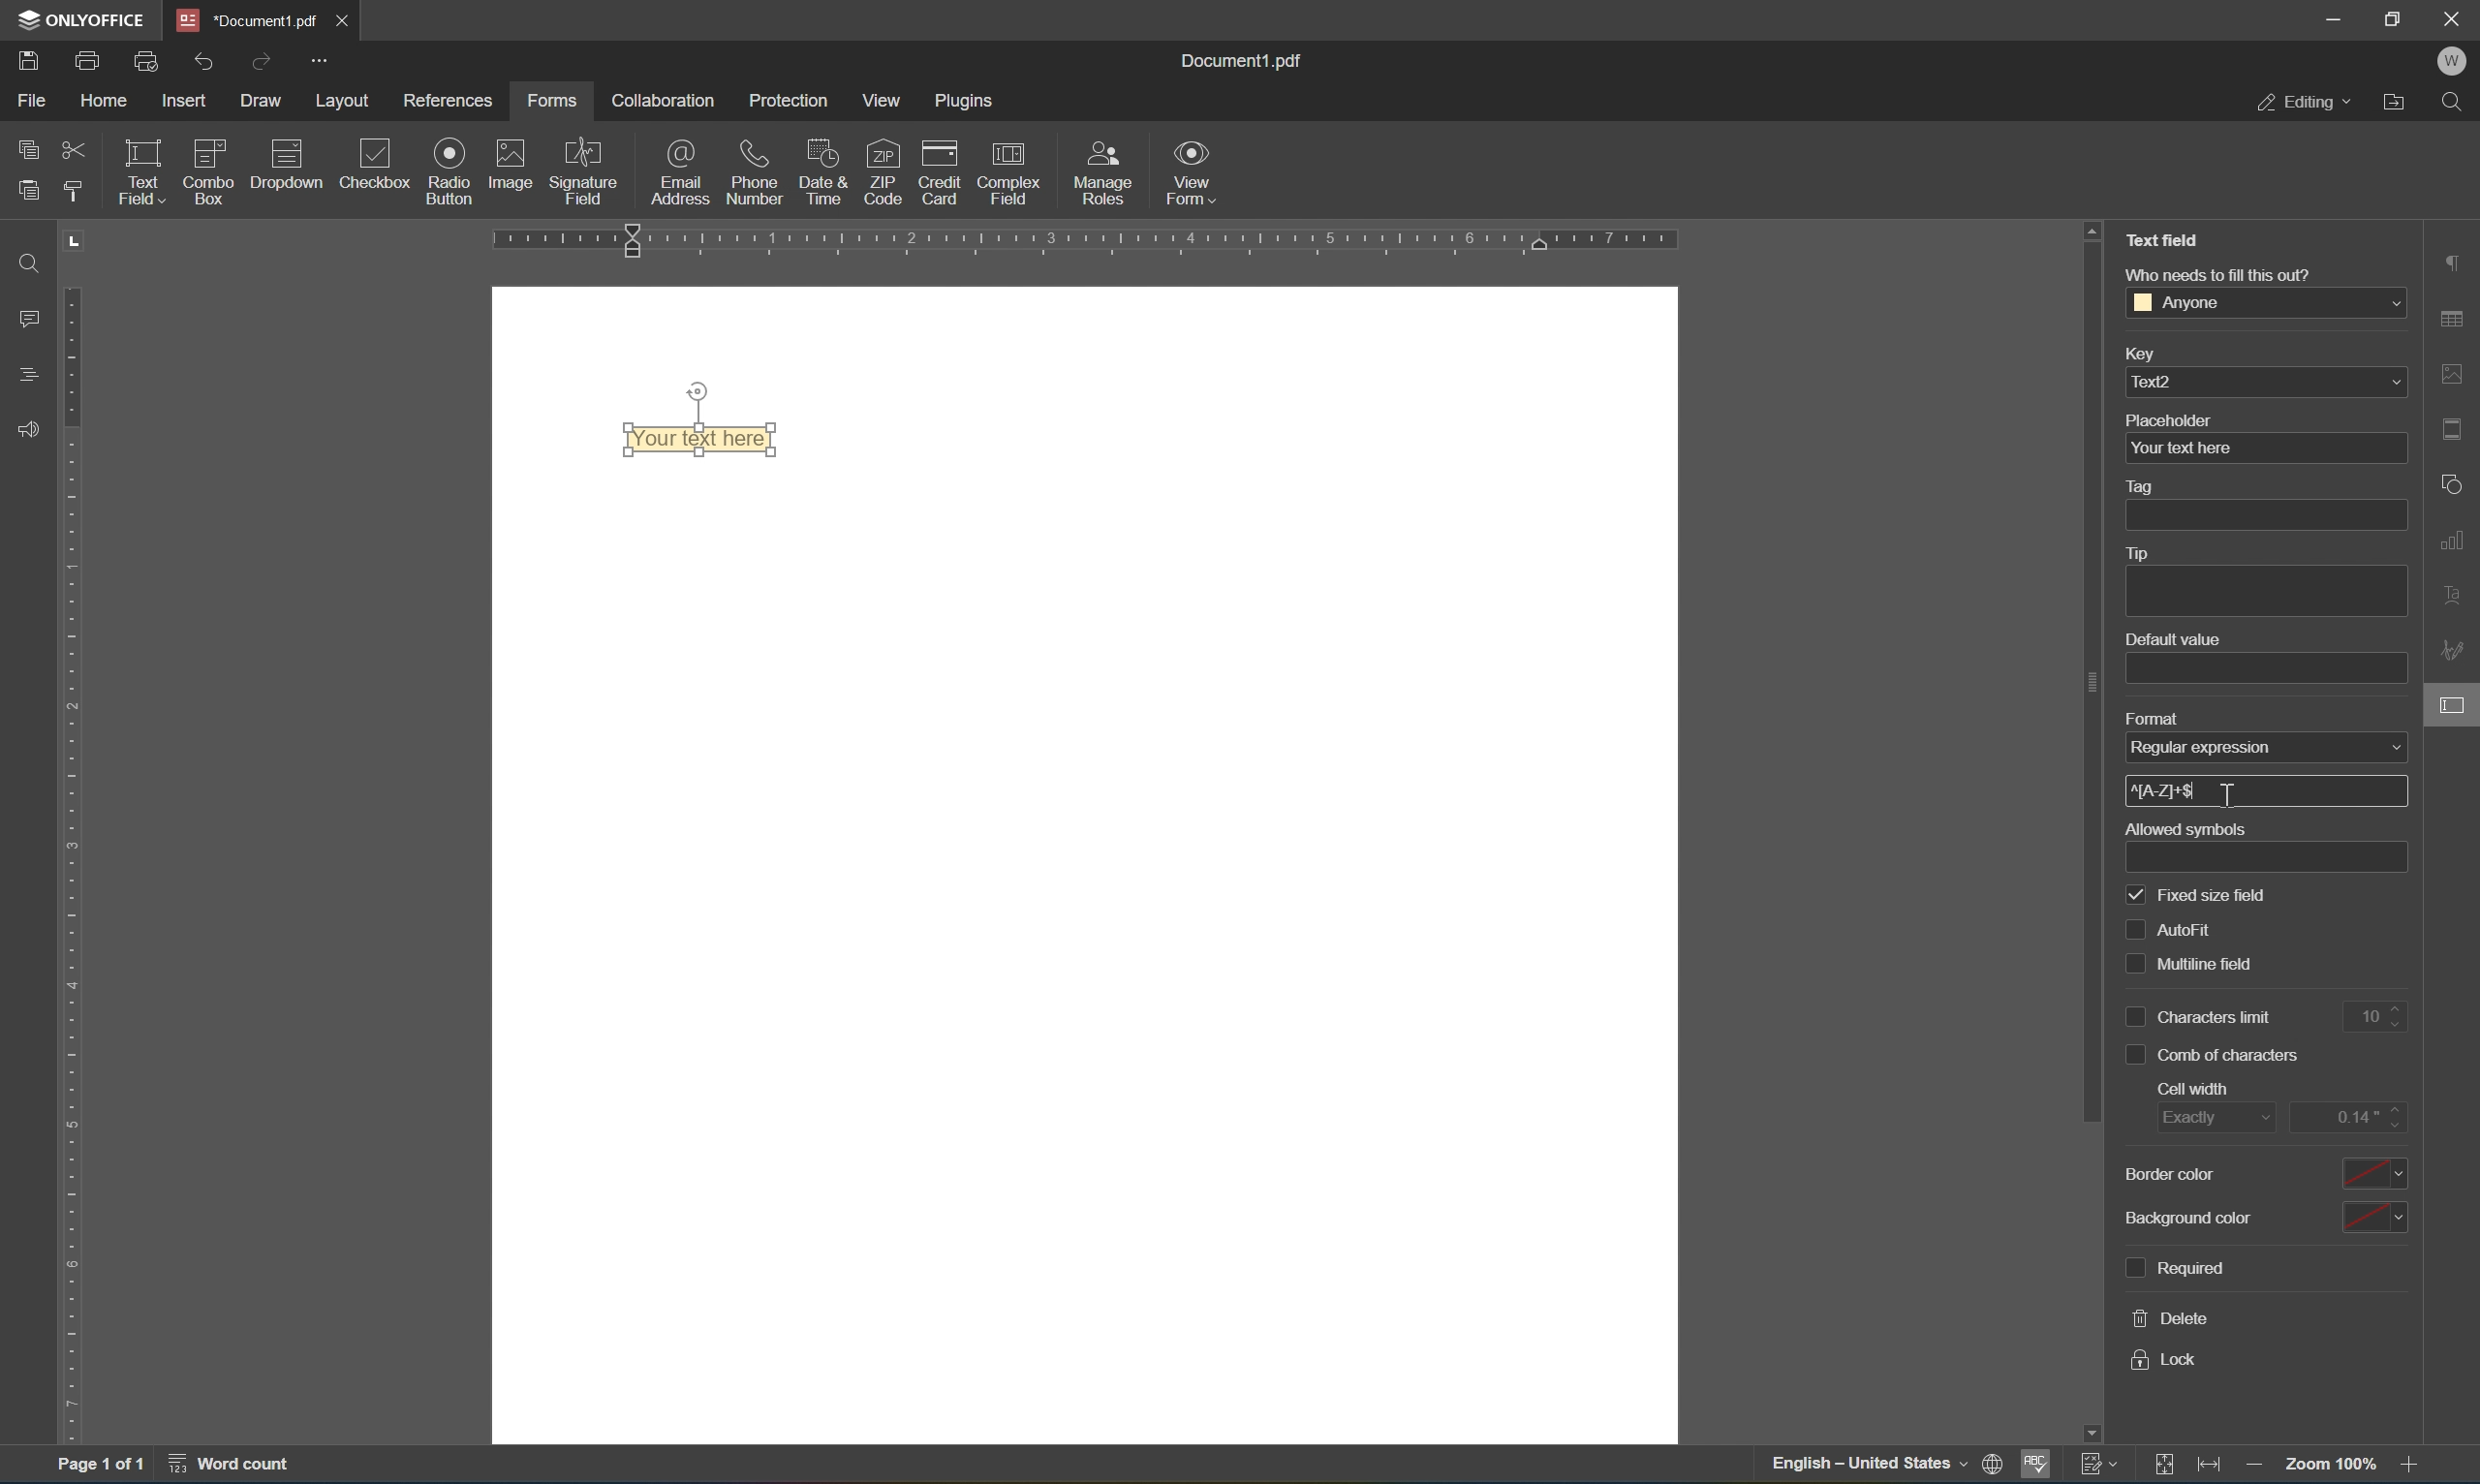 The width and height of the screenshot is (2480, 1484). Describe the element at coordinates (2148, 718) in the screenshot. I see `format` at that location.